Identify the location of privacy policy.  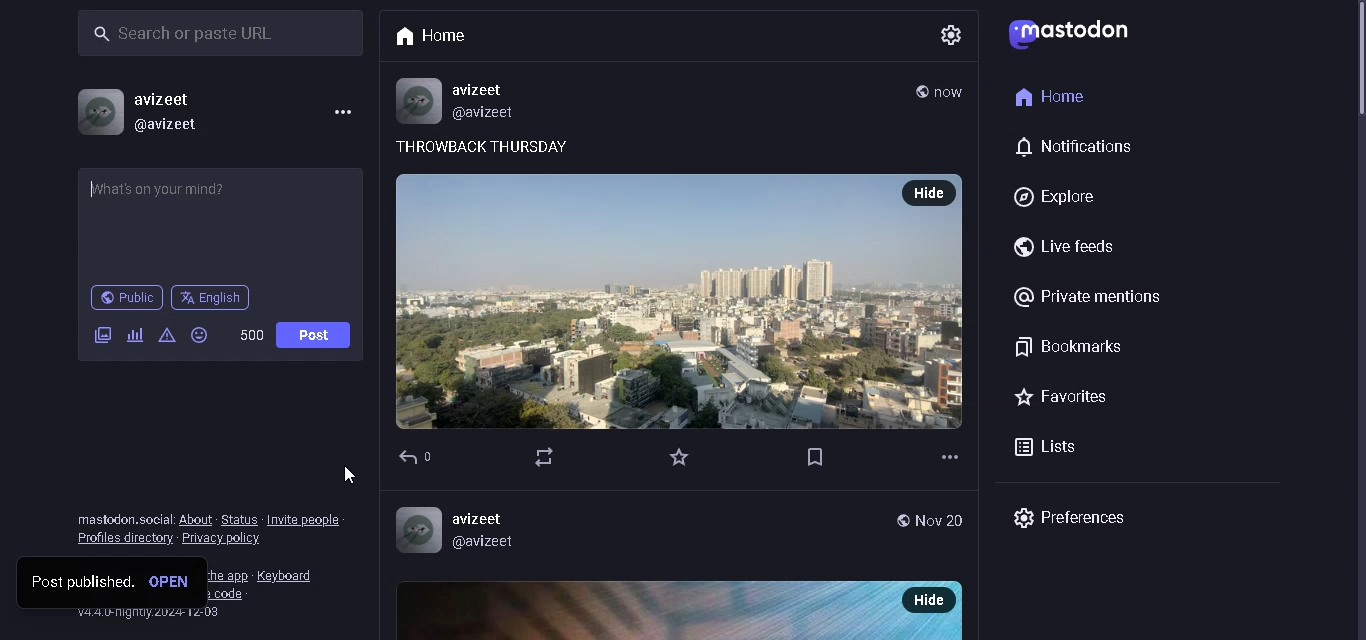
(225, 541).